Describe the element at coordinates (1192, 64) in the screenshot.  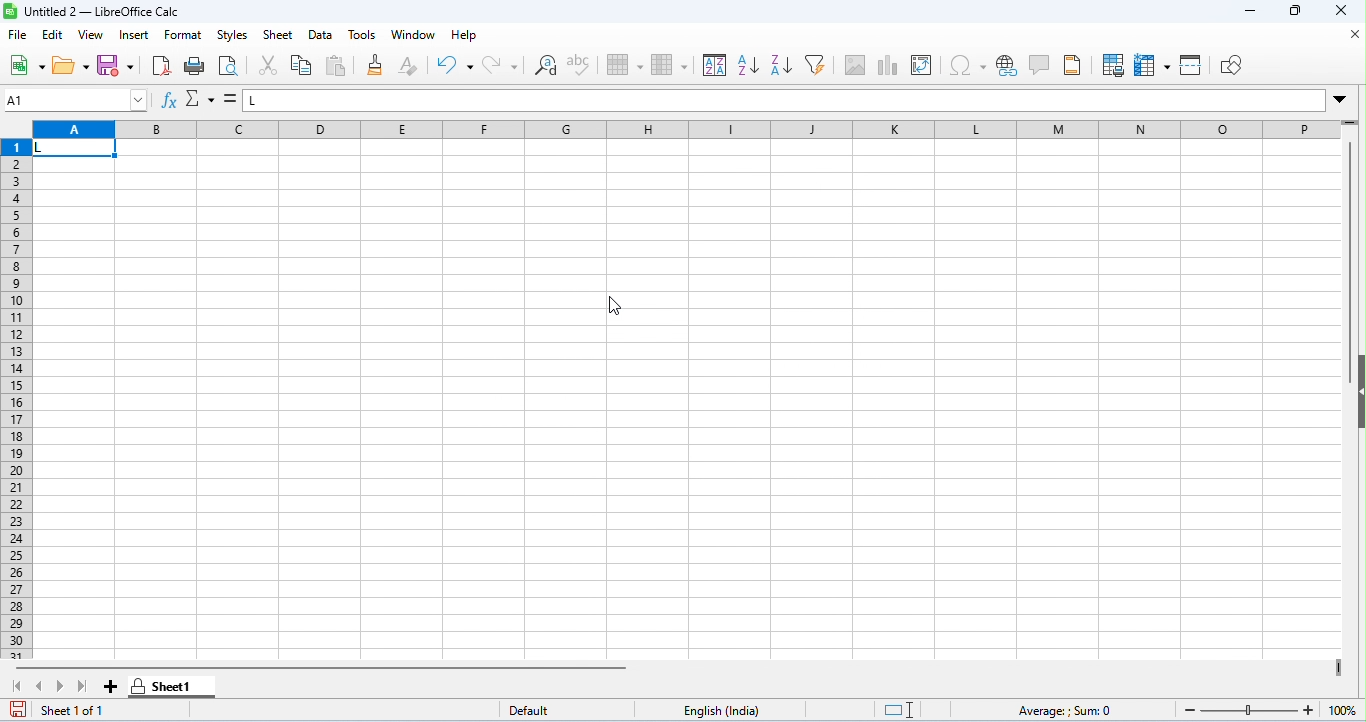
I see `split window` at that location.